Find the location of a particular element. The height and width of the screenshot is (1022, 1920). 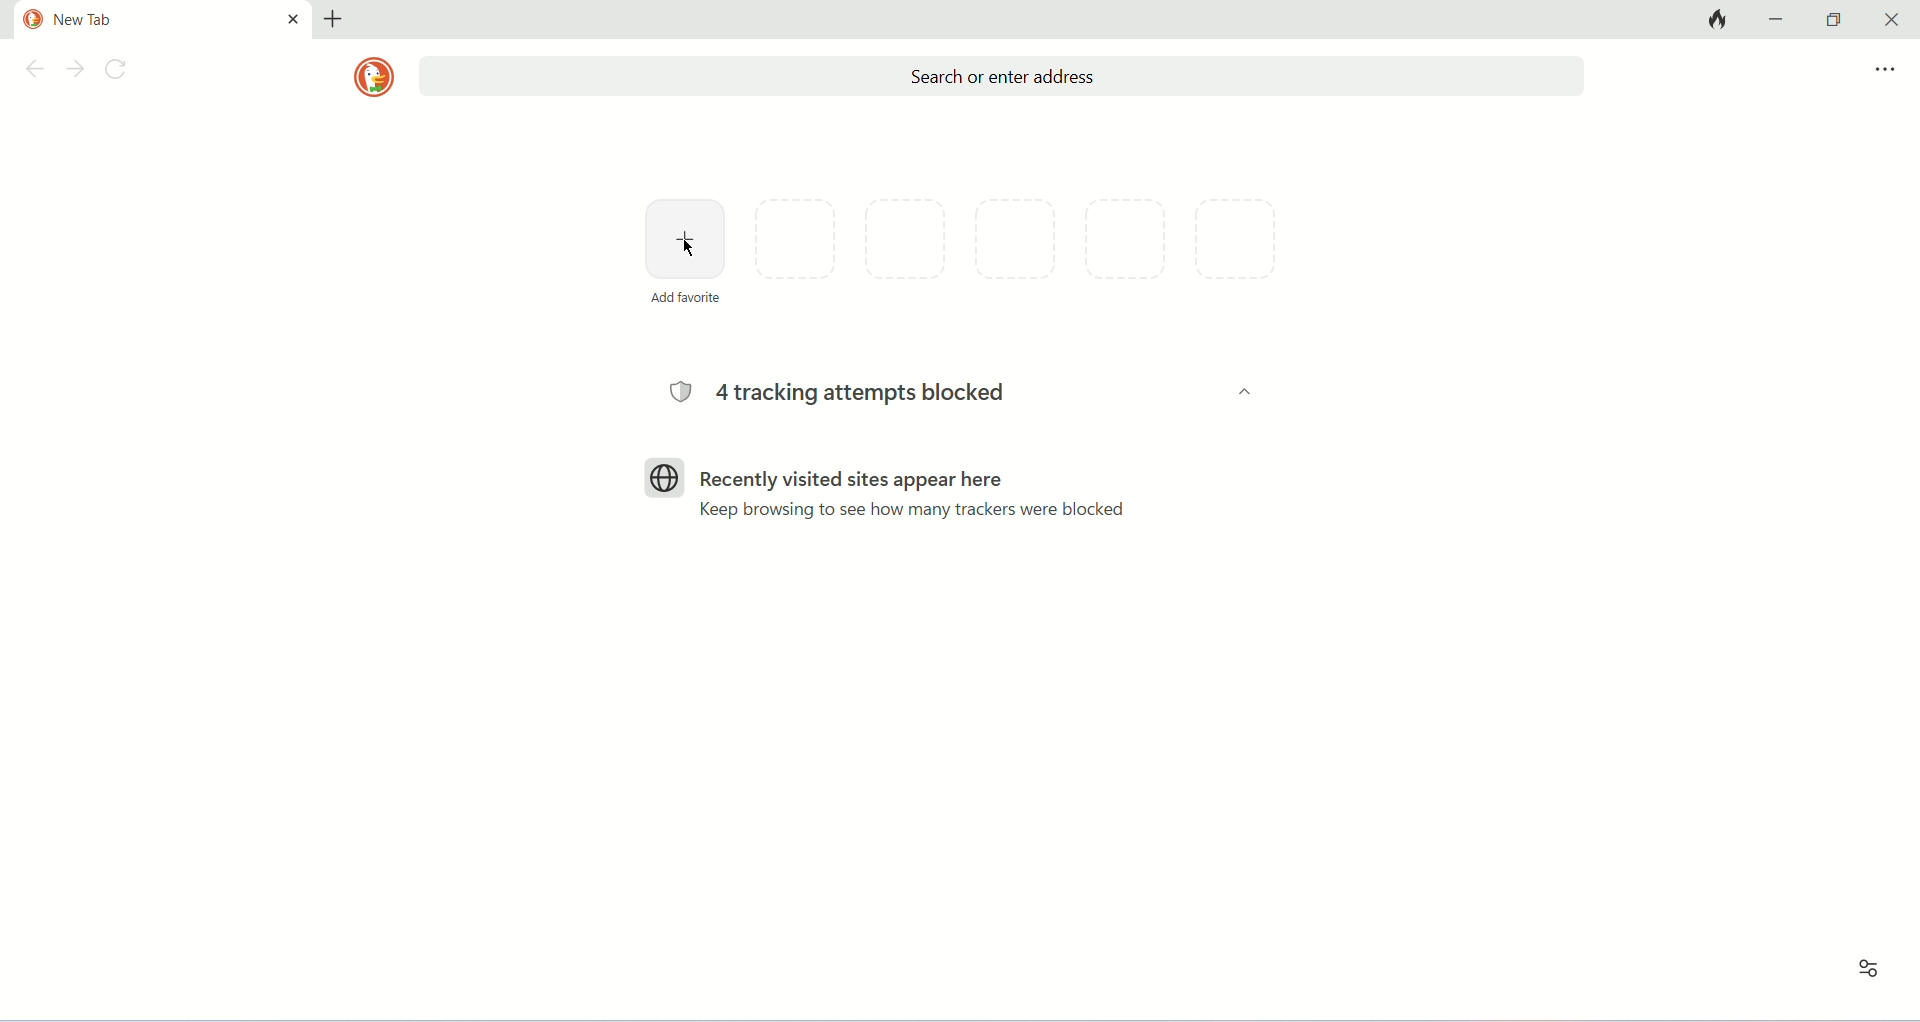

search or enter address is located at coordinates (1001, 77).